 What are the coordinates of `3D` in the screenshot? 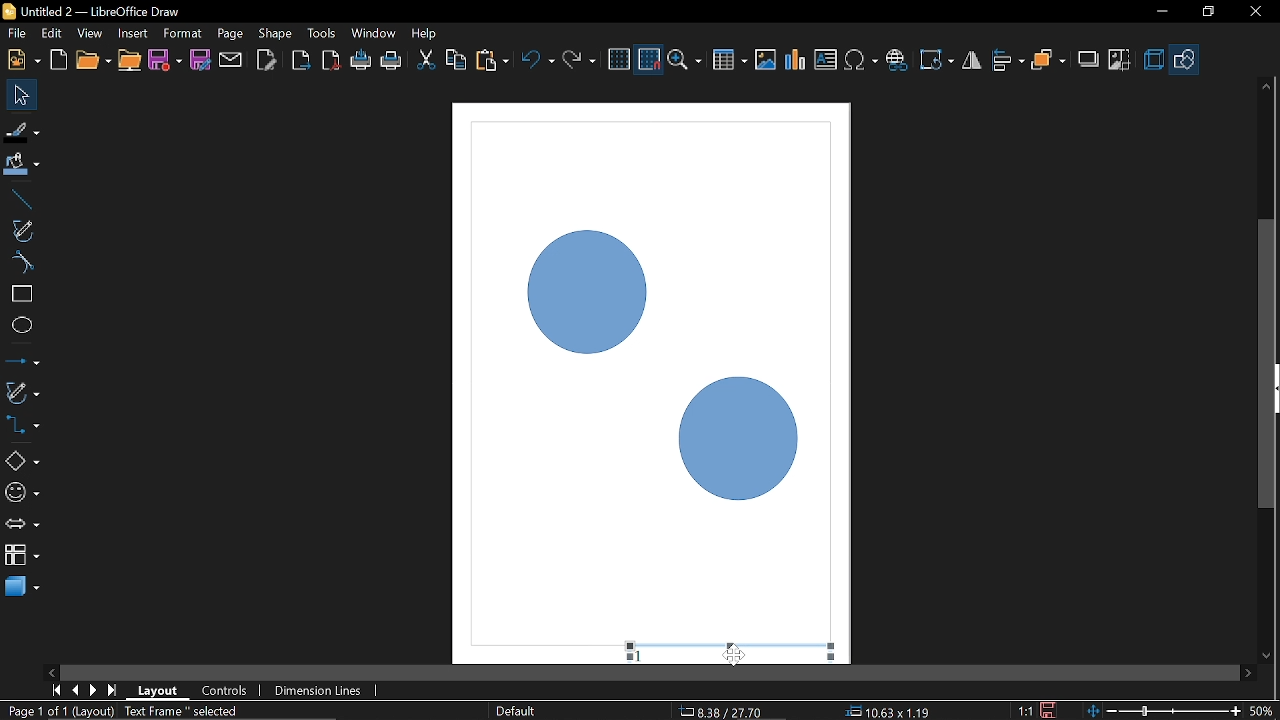 It's located at (1154, 61).